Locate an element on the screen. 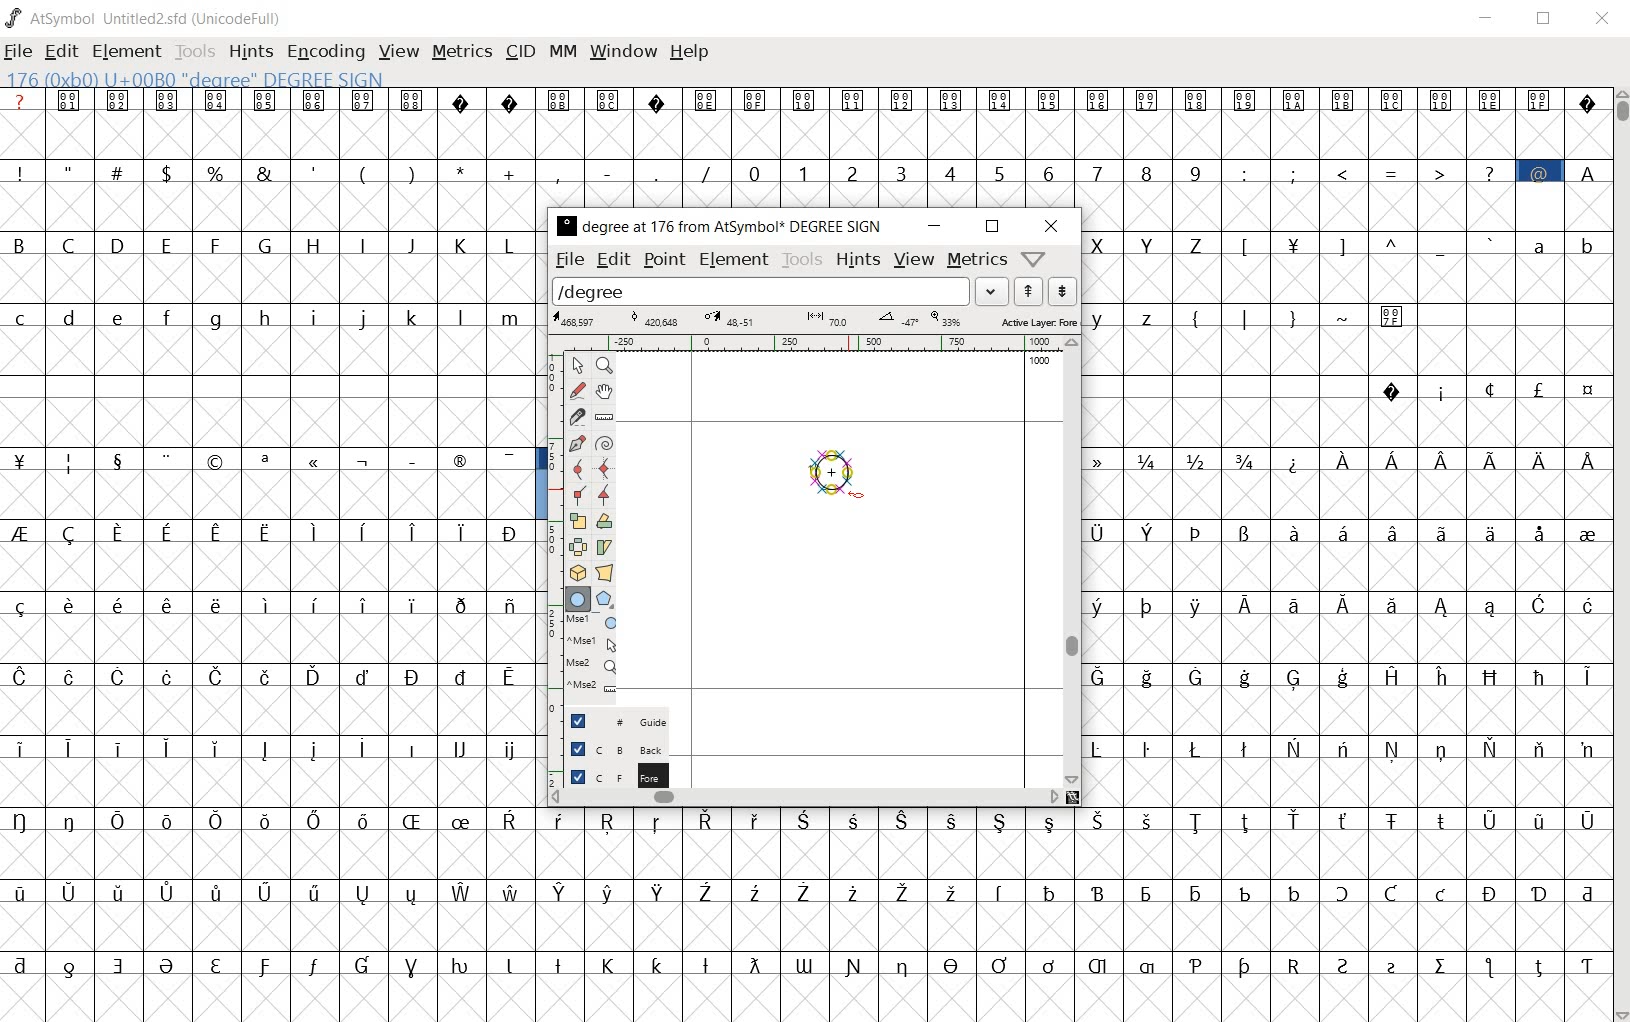 Image resolution: width=1630 pixels, height=1022 pixels. minimize is located at coordinates (932, 226).